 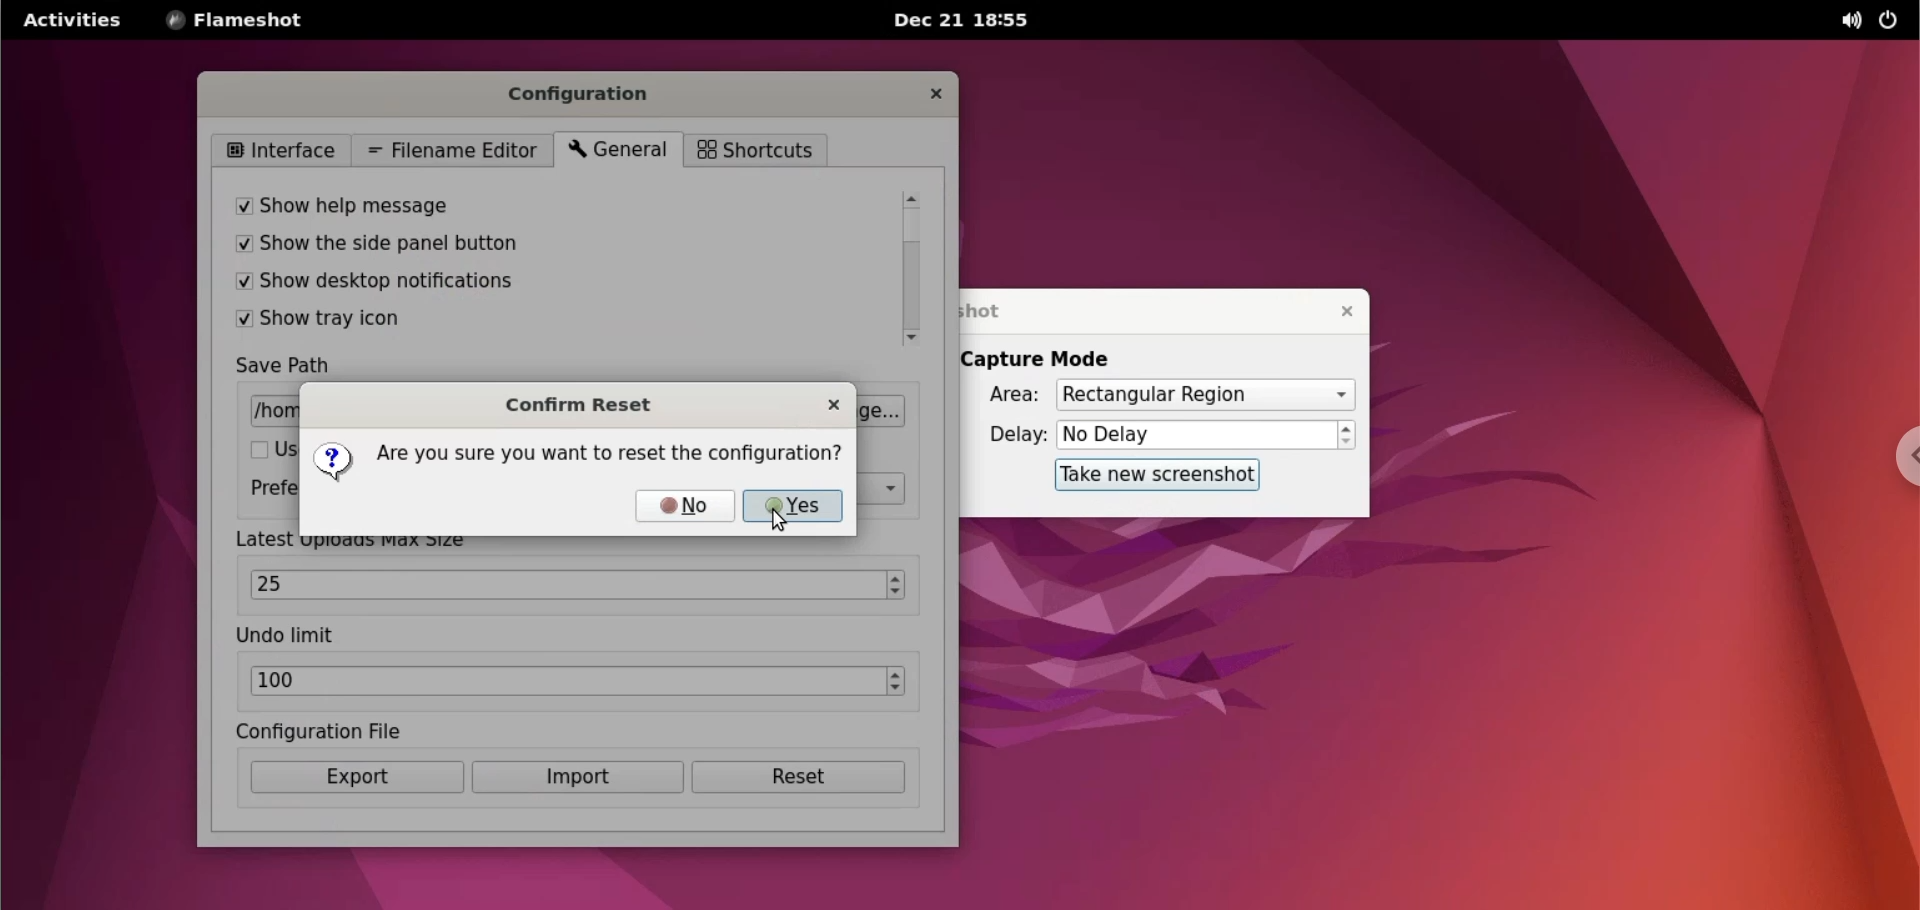 What do you see at coordinates (293, 636) in the screenshot?
I see `undo limit` at bounding box center [293, 636].